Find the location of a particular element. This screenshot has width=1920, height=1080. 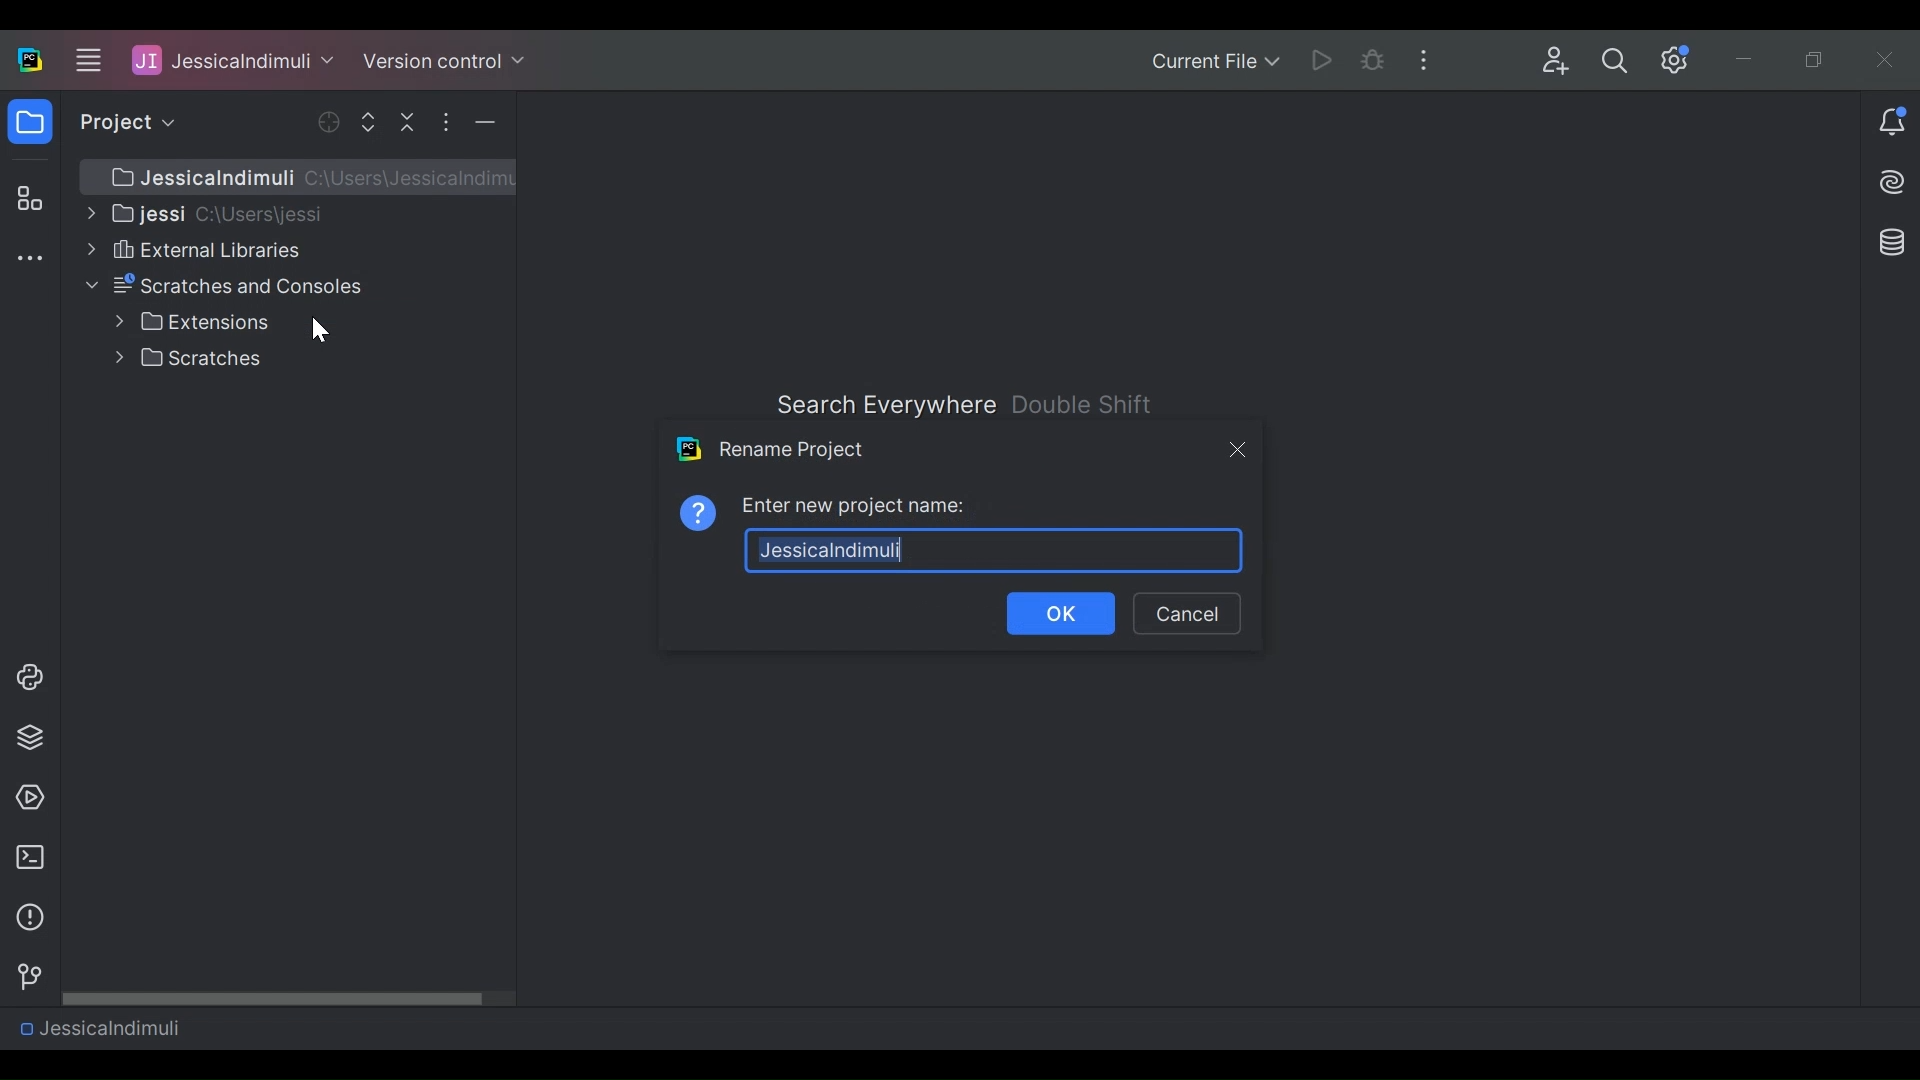

terminal is located at coordinates (24, 858).